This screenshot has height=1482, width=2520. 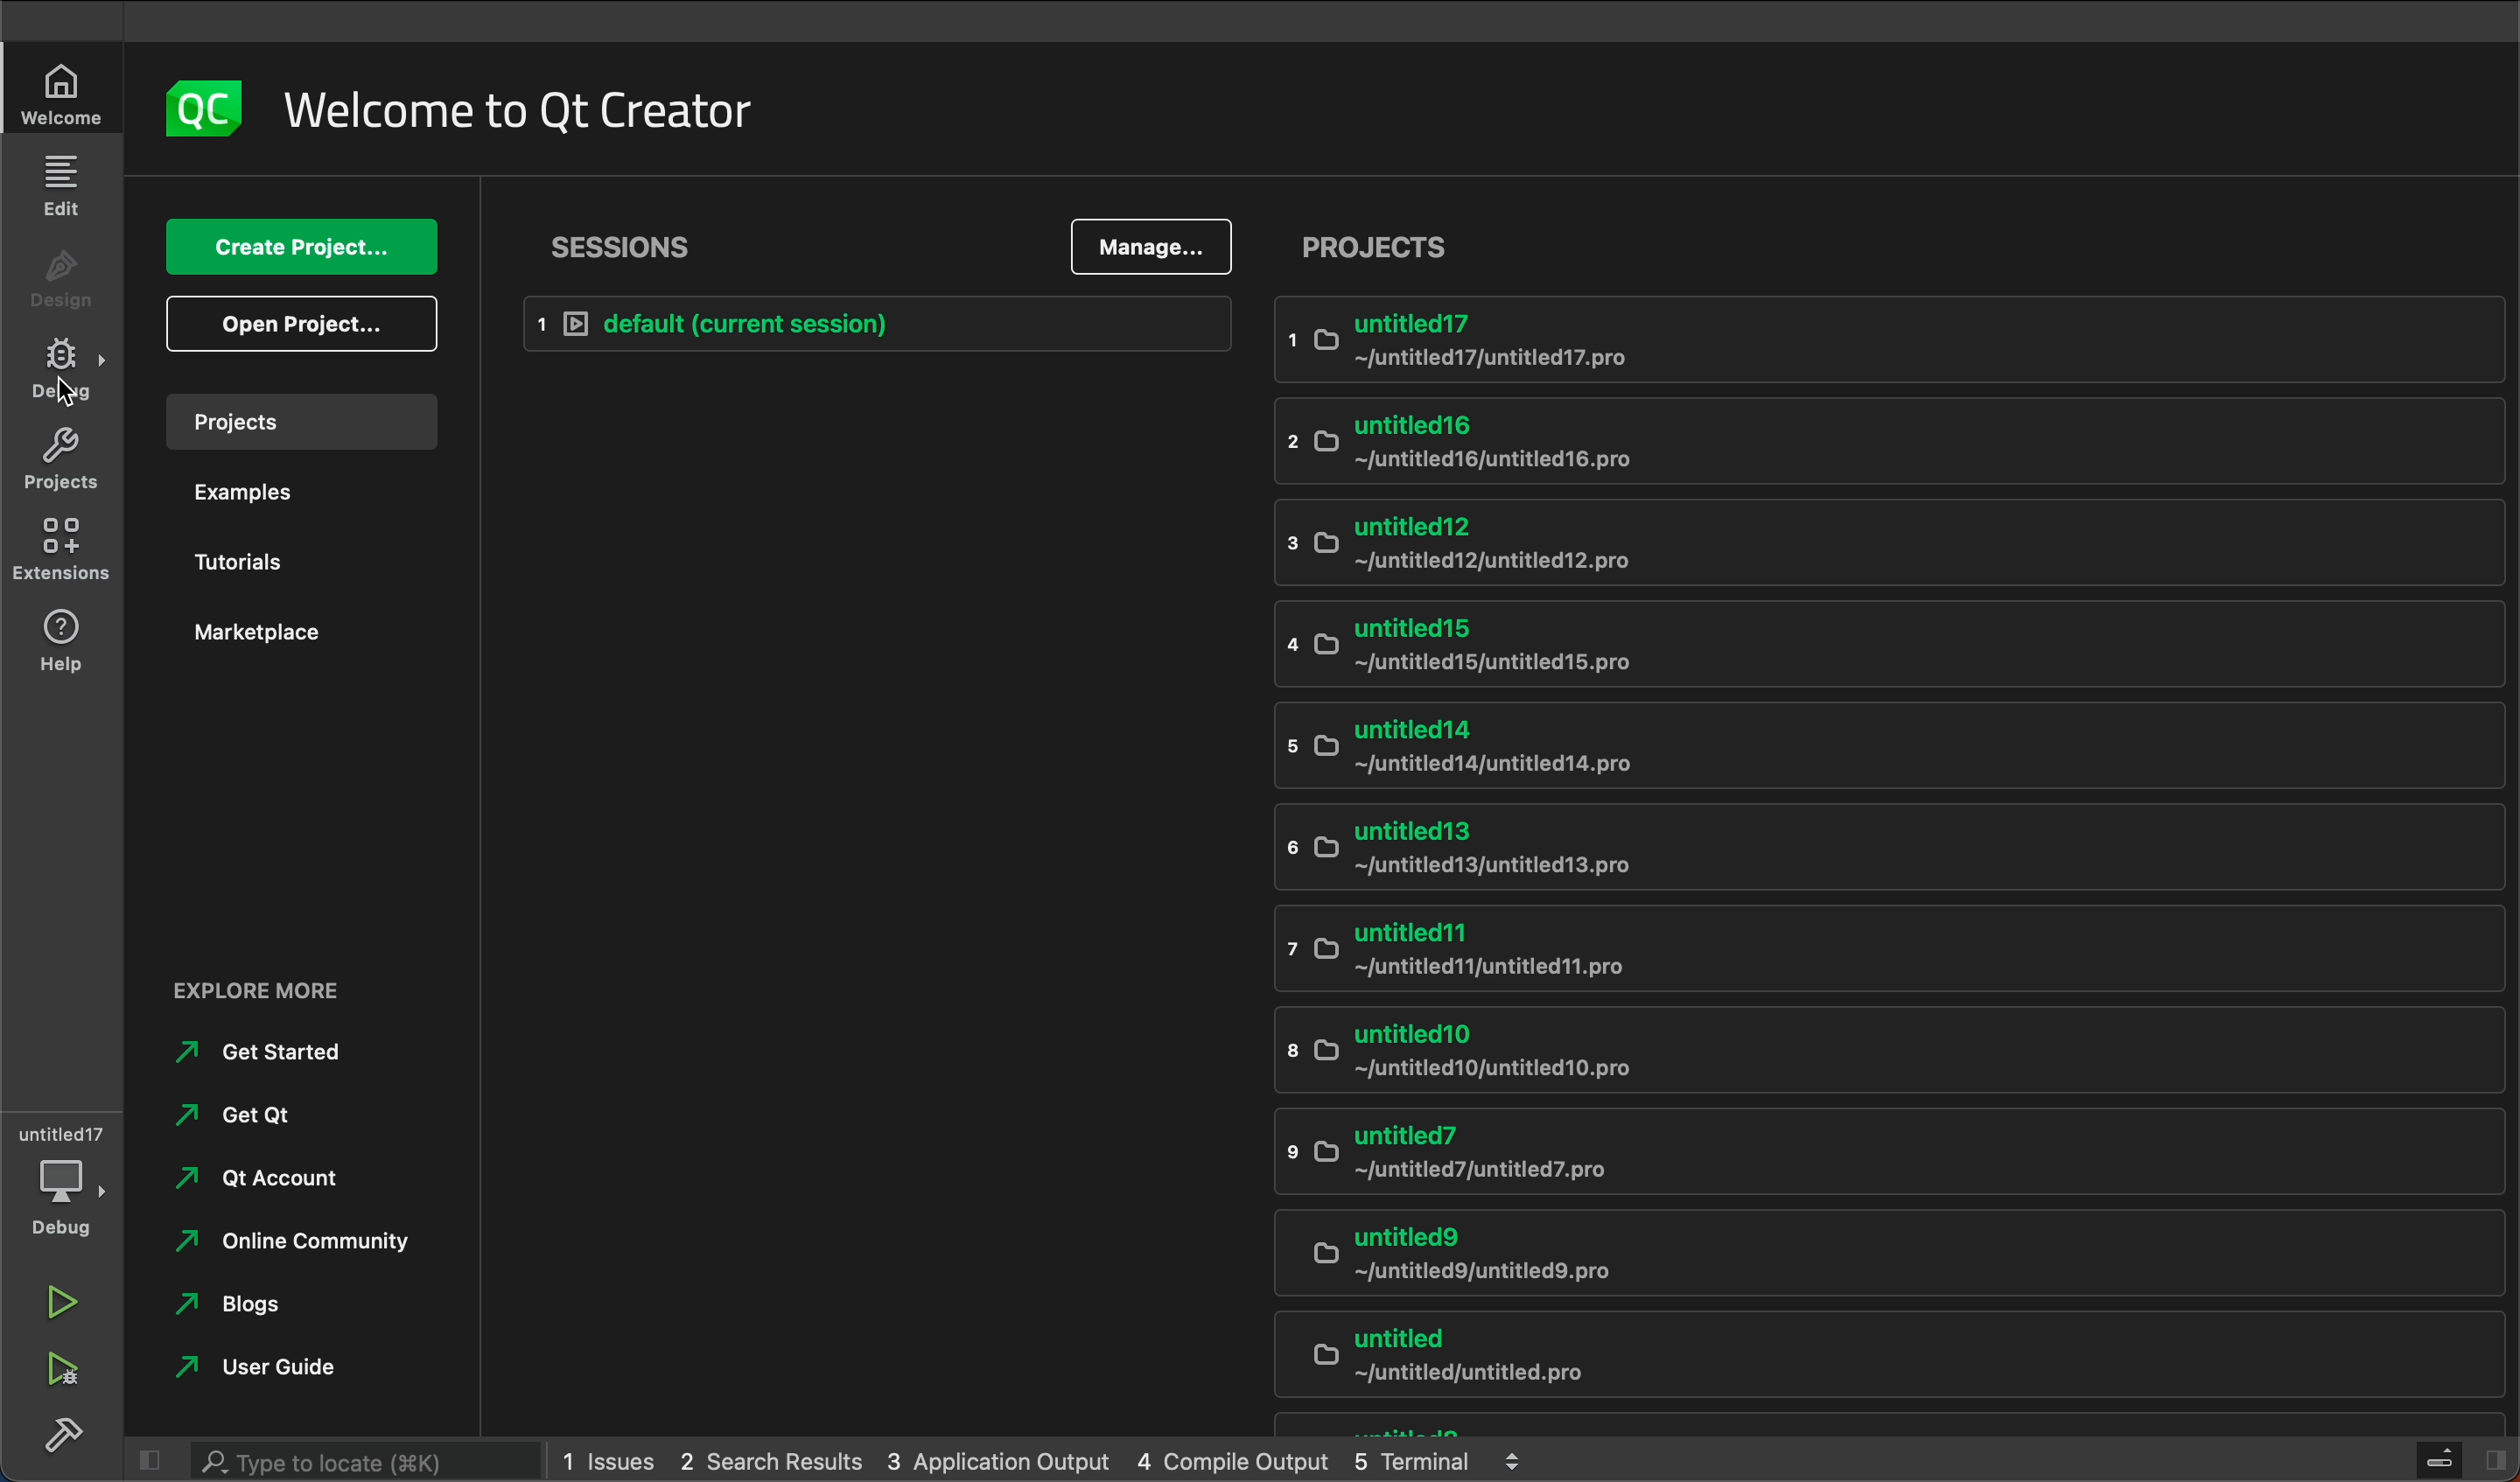 I want to click on untitled13
~[untitled13/untitled13.pro, so click(x=1885, y=851).